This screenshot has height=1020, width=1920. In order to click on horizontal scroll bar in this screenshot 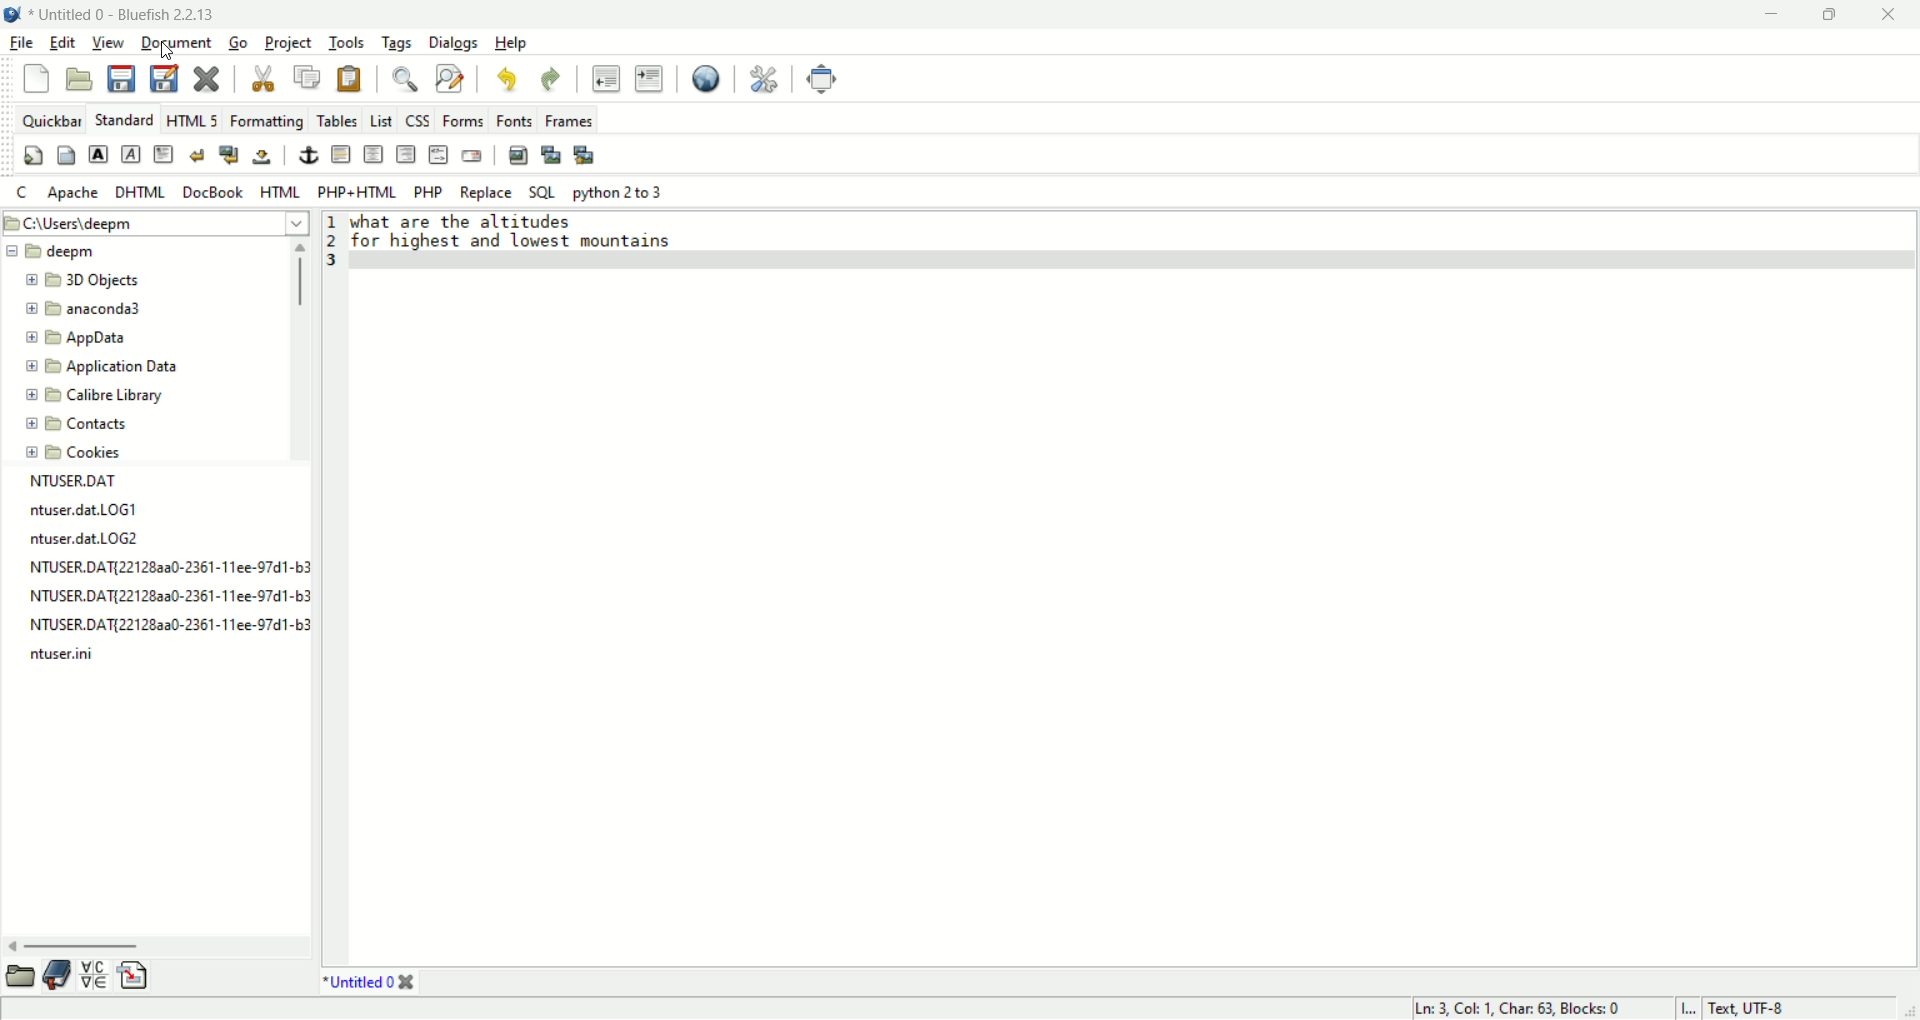, I will do `click(154, 942)`.